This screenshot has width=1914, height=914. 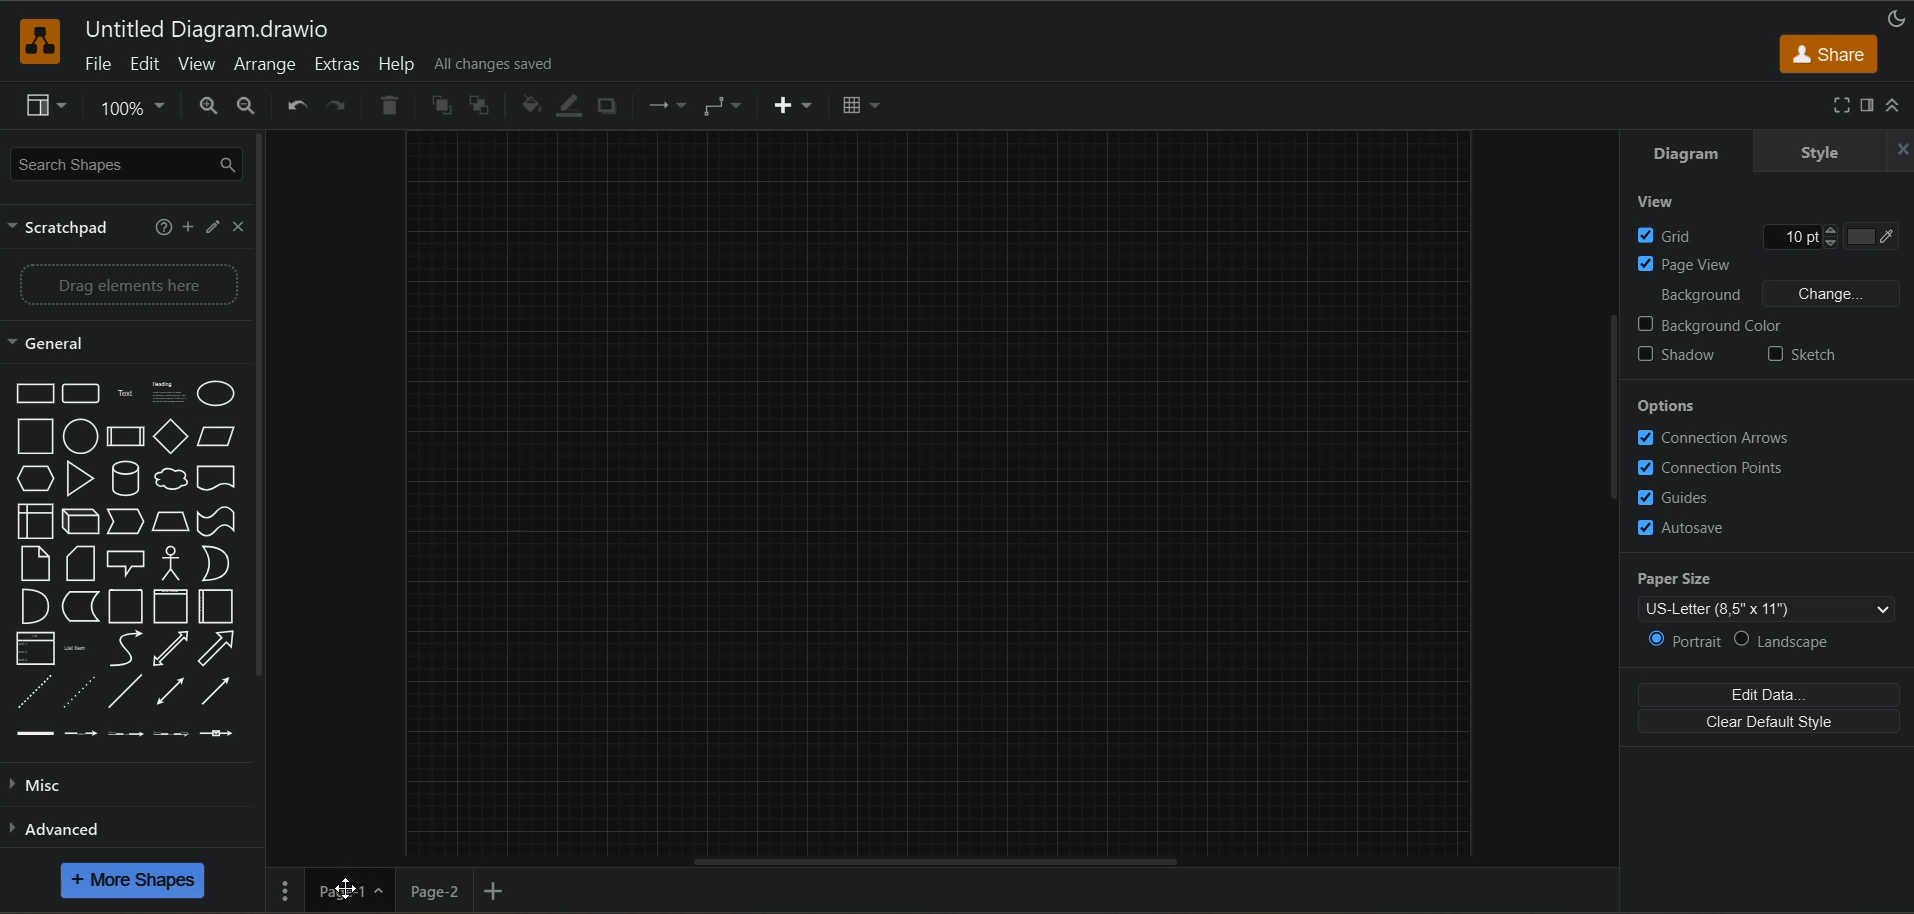 What do you see at coordinates (122, 287) in the screenshot?
I see `drag elements here` at bounding box center [122, 287].